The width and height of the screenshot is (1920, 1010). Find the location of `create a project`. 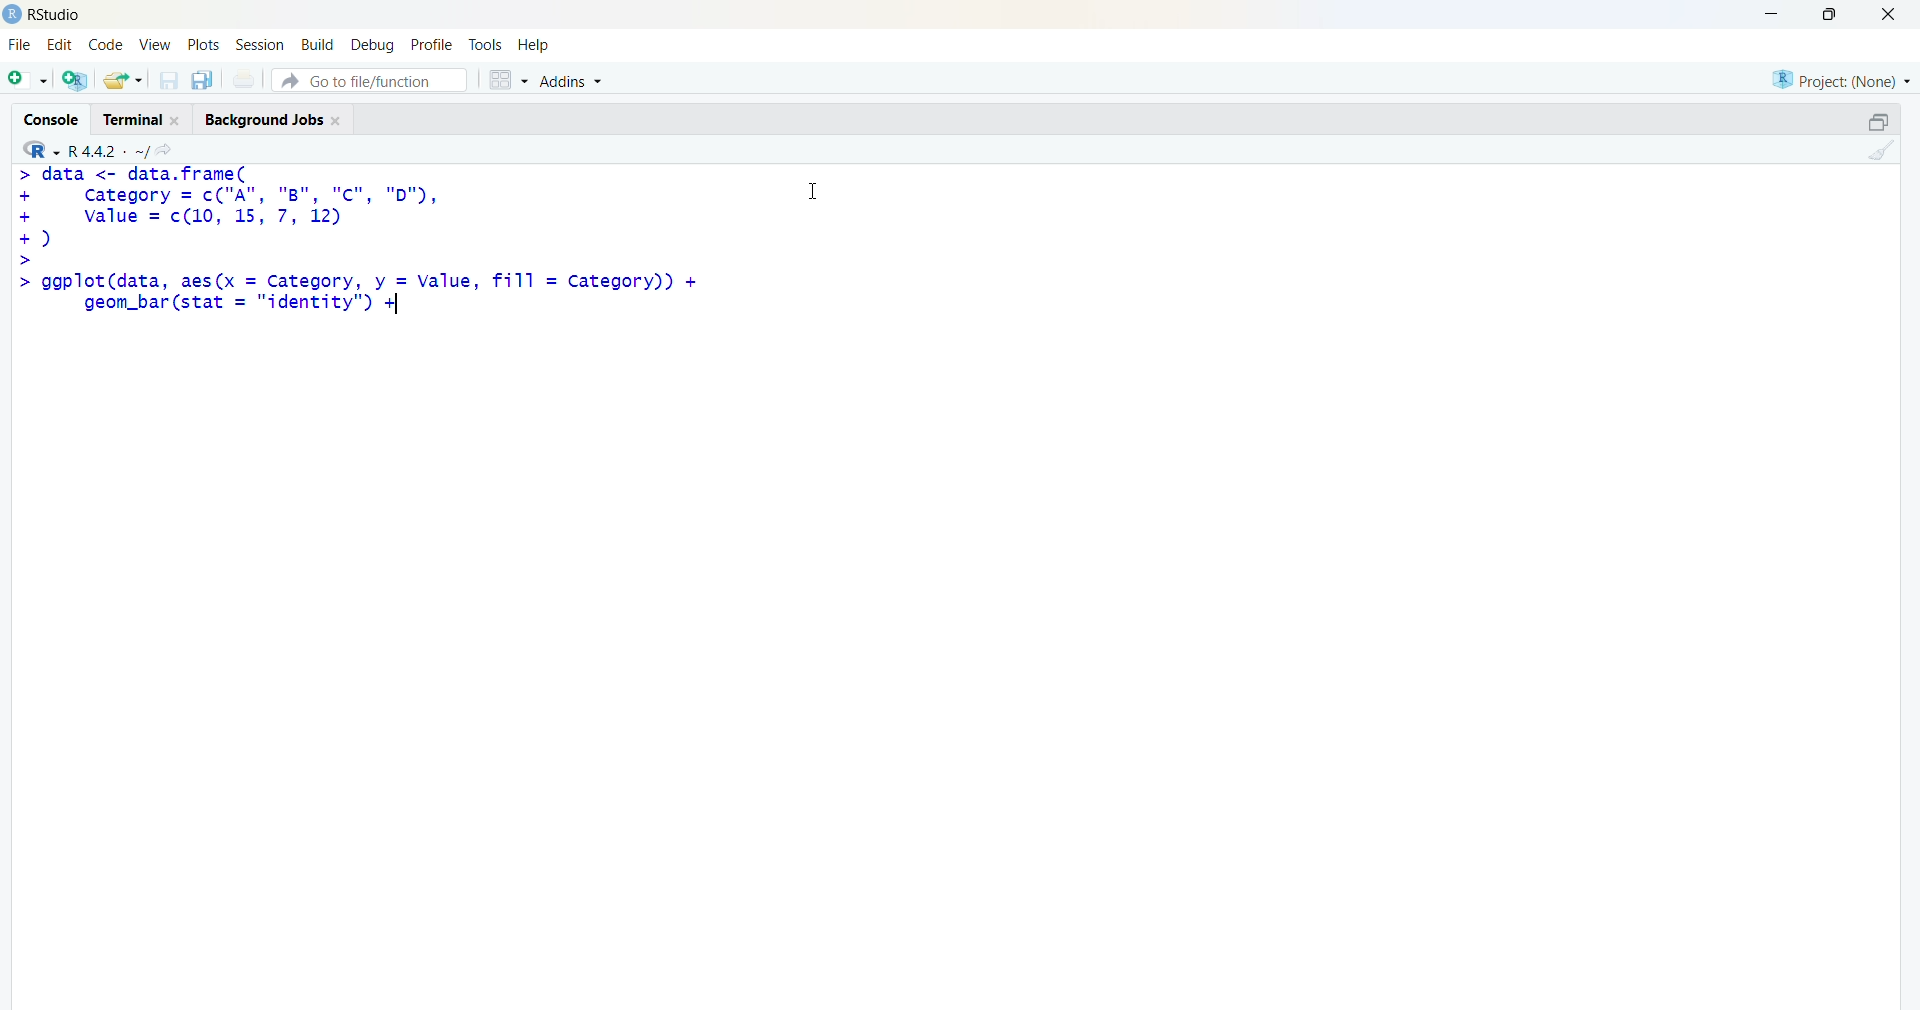

create a project is located at coordinates (74, 79).